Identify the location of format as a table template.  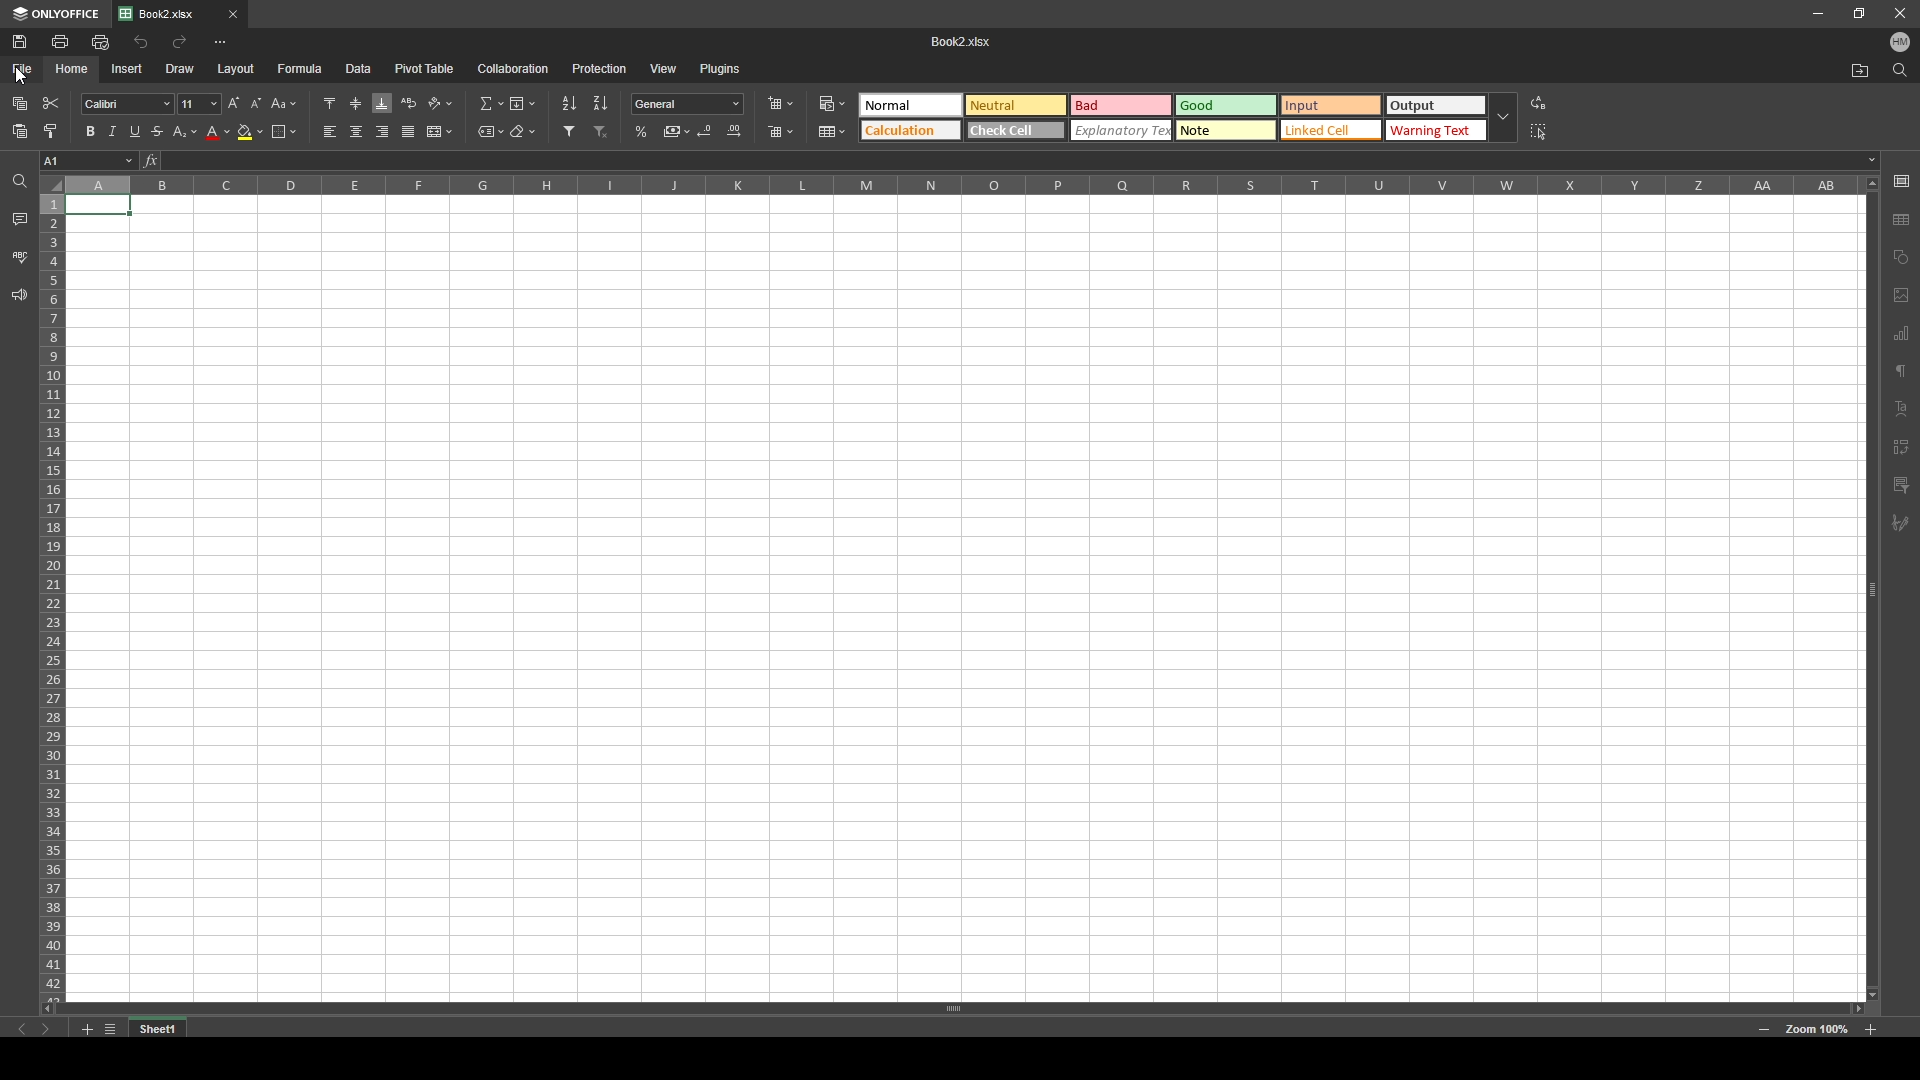
(832, 132).